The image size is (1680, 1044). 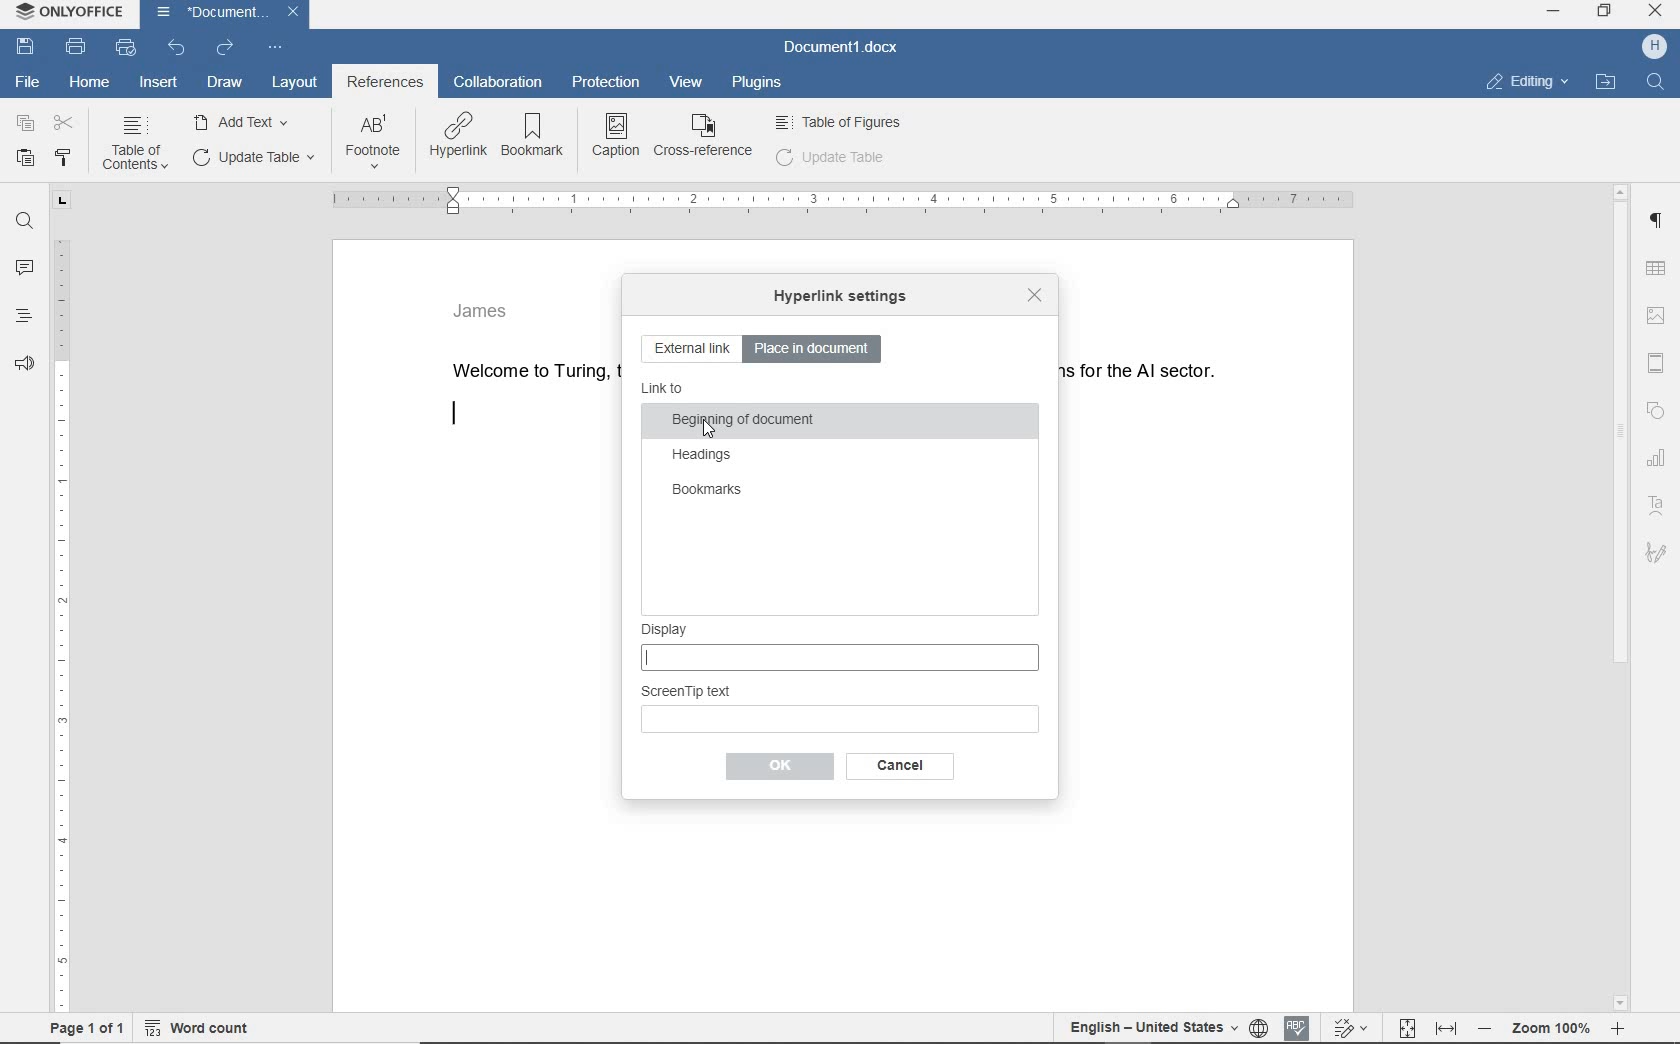 I want to click on Page 1 of 1, so click(x=81, y=1030).